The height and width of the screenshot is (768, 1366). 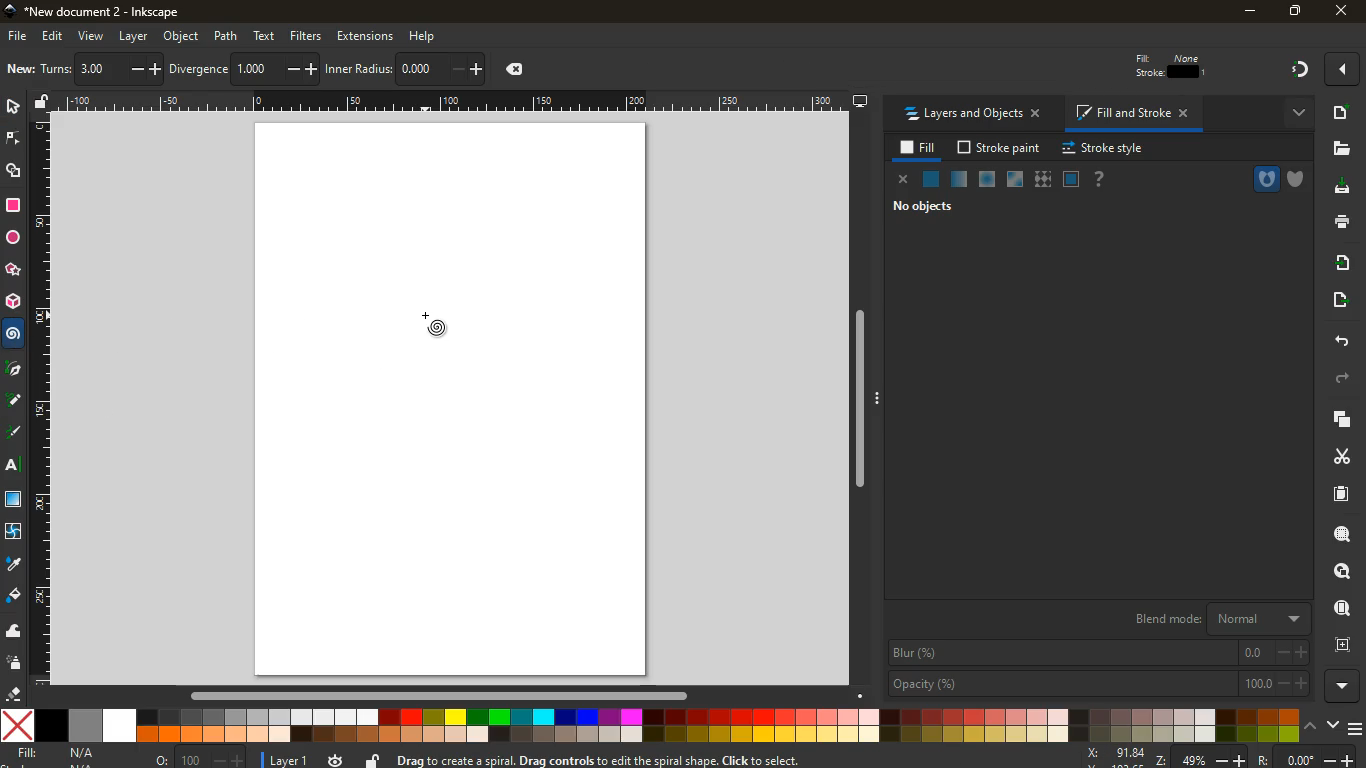 I want to click on more, so click(x=1340, y=71).